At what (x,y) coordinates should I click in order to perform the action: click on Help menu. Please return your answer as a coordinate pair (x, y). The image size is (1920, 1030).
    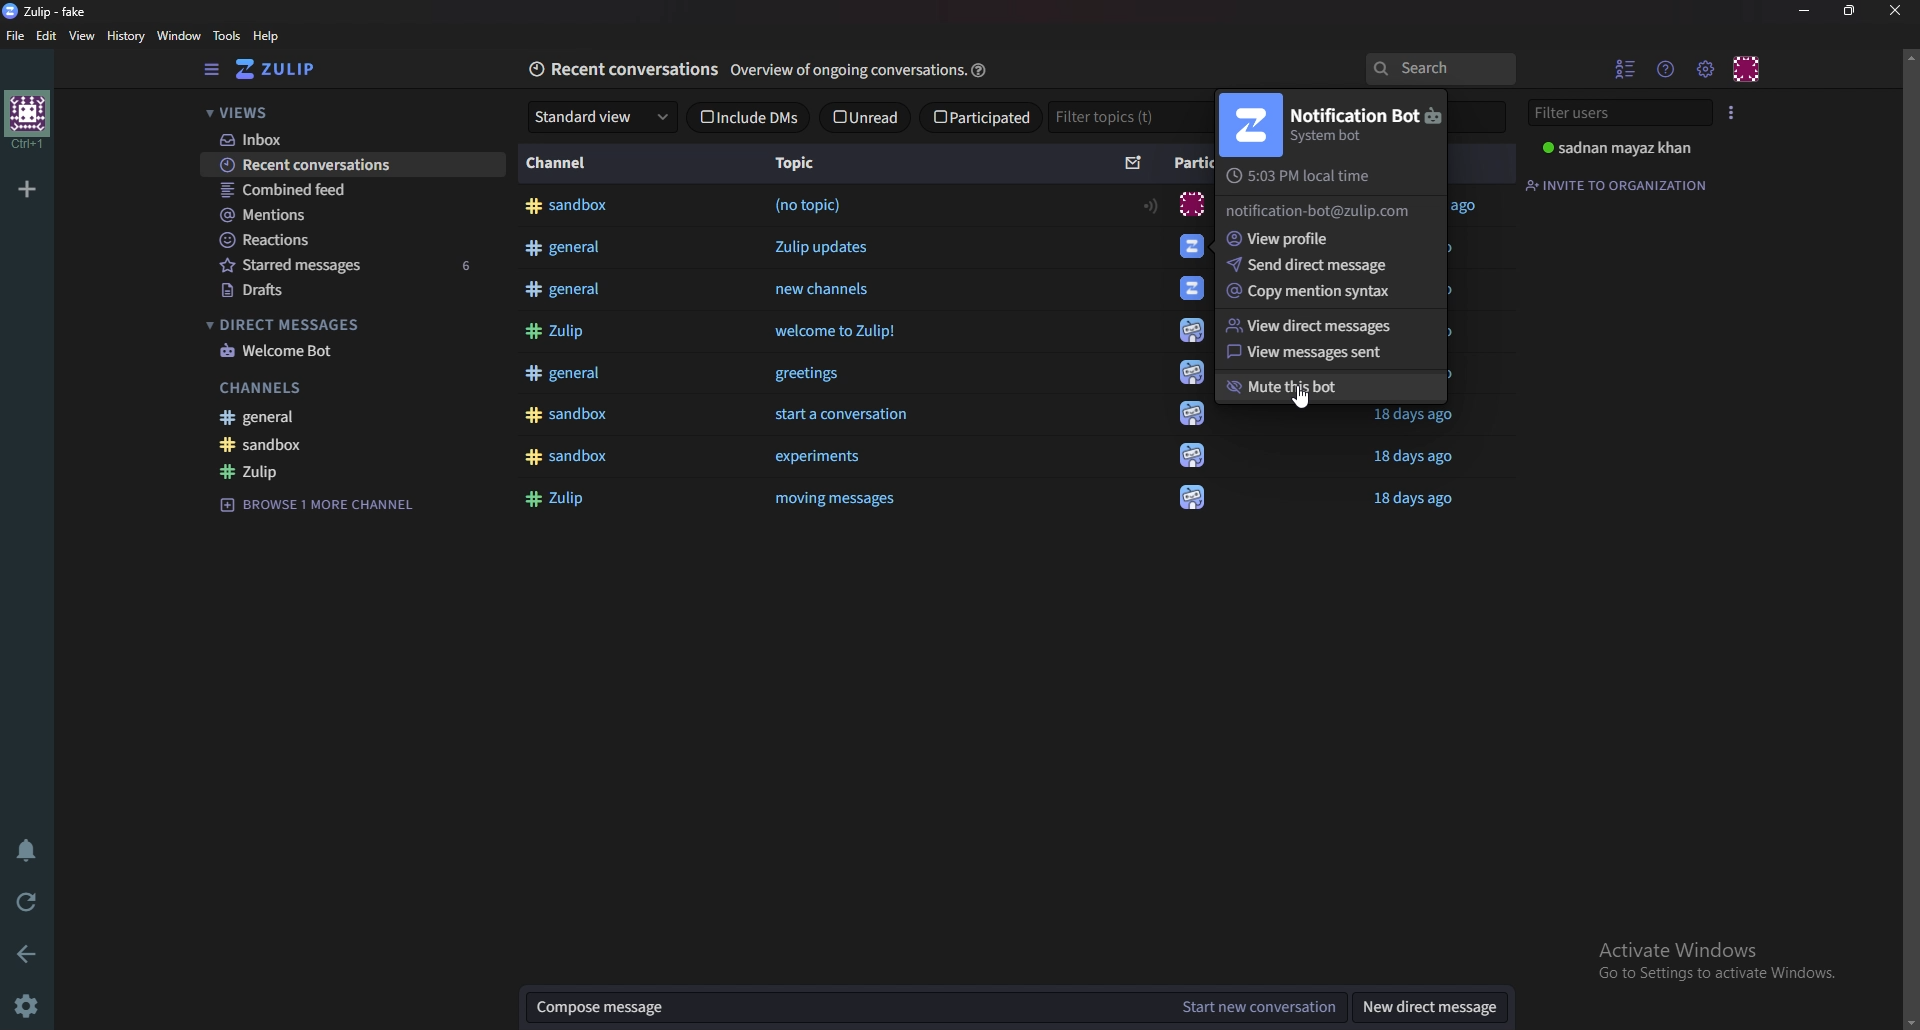
    Looking at the image, I should click on (1665, 70).